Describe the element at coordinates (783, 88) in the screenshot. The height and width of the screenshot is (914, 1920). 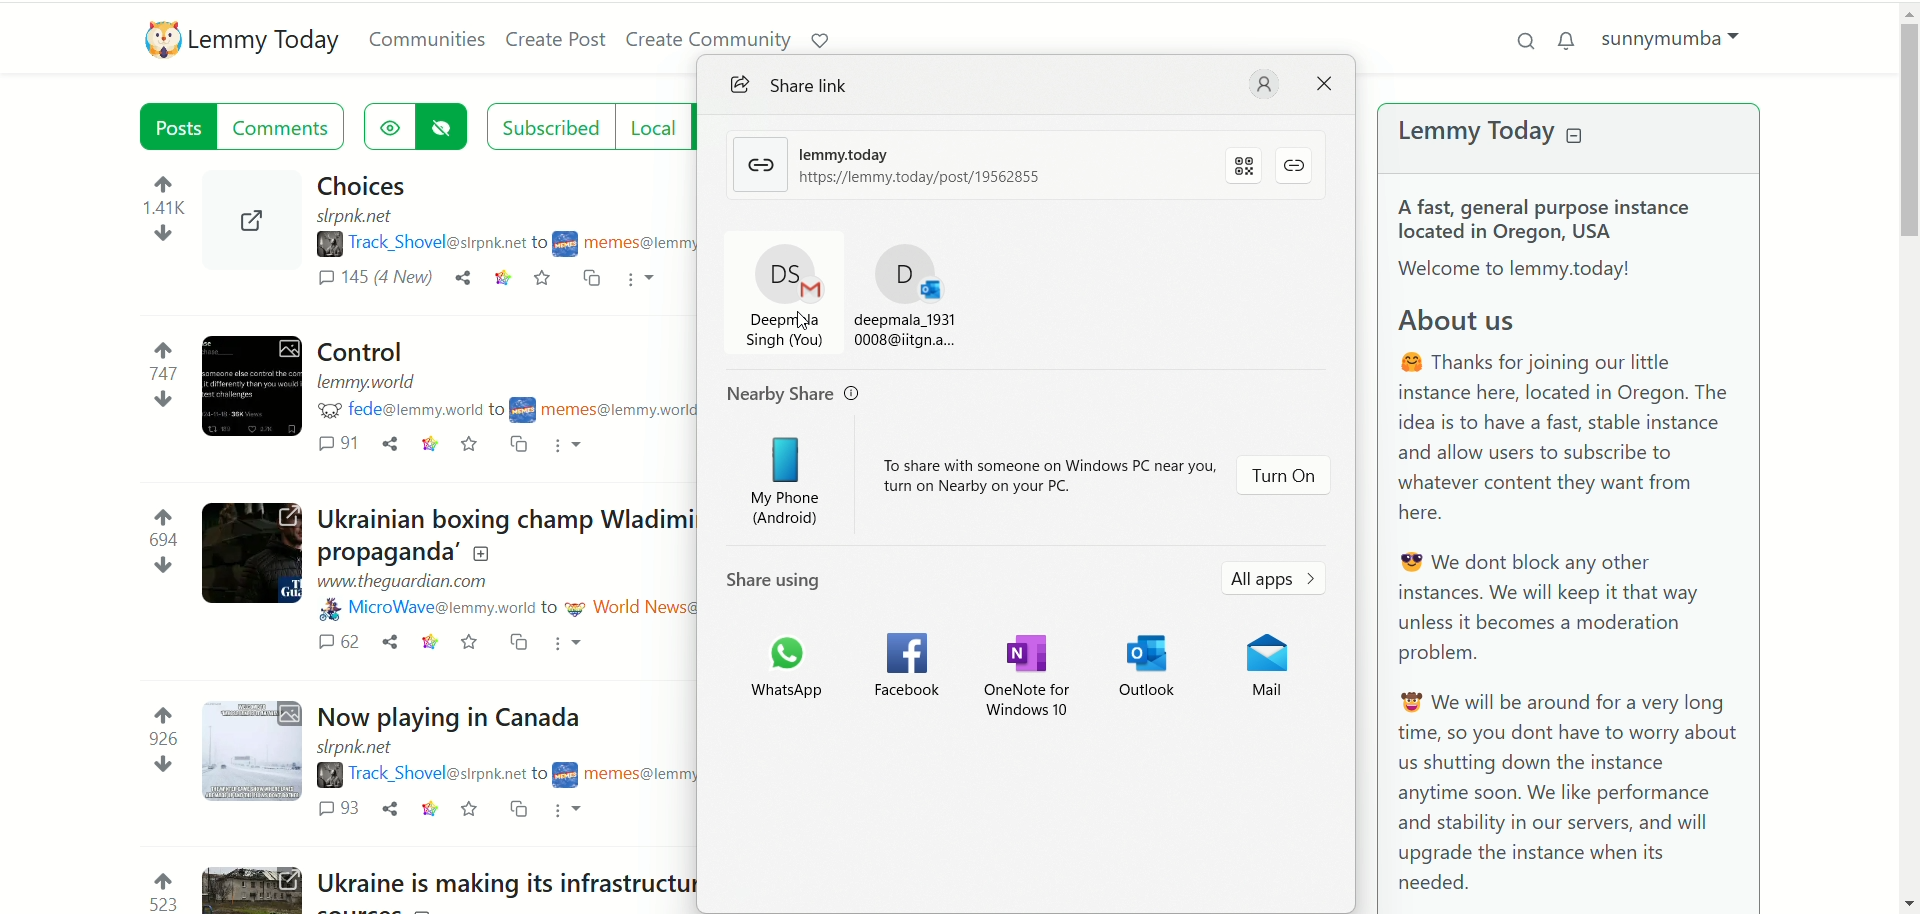
I see `share link` at that location.